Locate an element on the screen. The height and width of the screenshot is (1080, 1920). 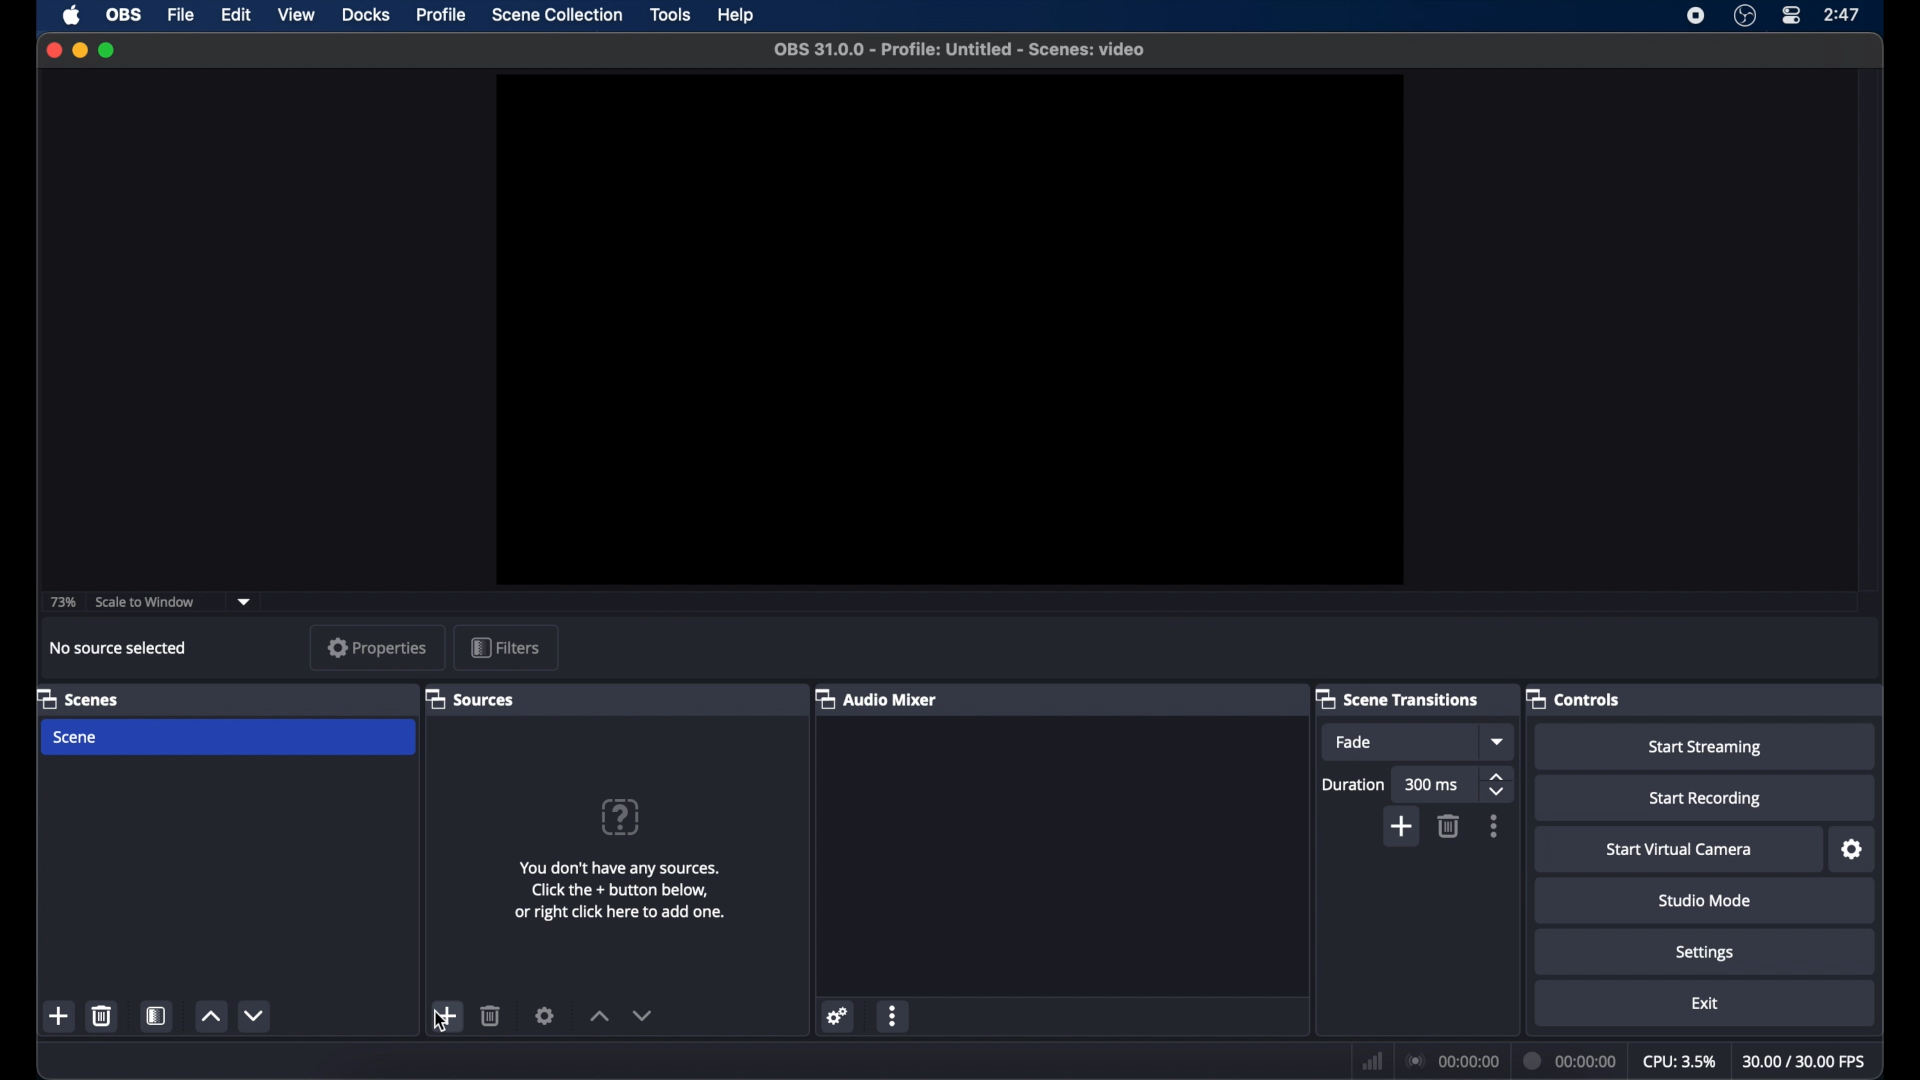
studio mode is located at coordinates (1705, 902).